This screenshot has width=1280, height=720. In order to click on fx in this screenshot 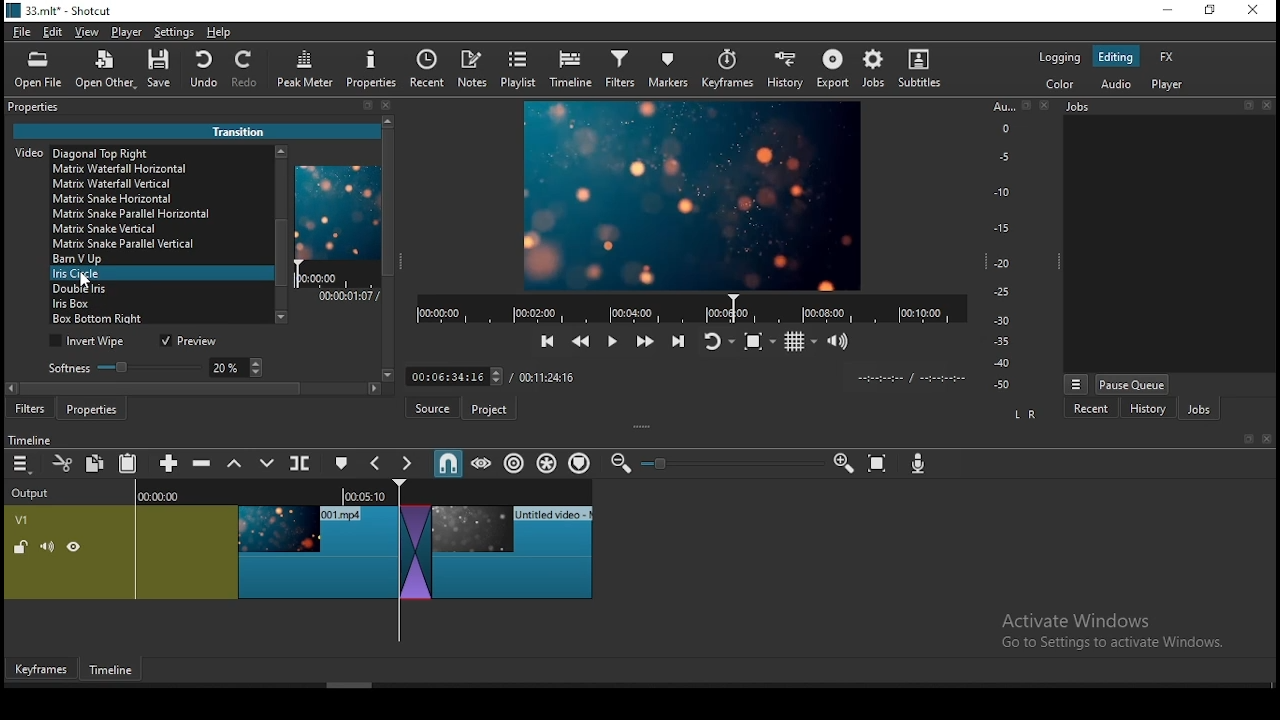, I will do `click(1167, 58)`.